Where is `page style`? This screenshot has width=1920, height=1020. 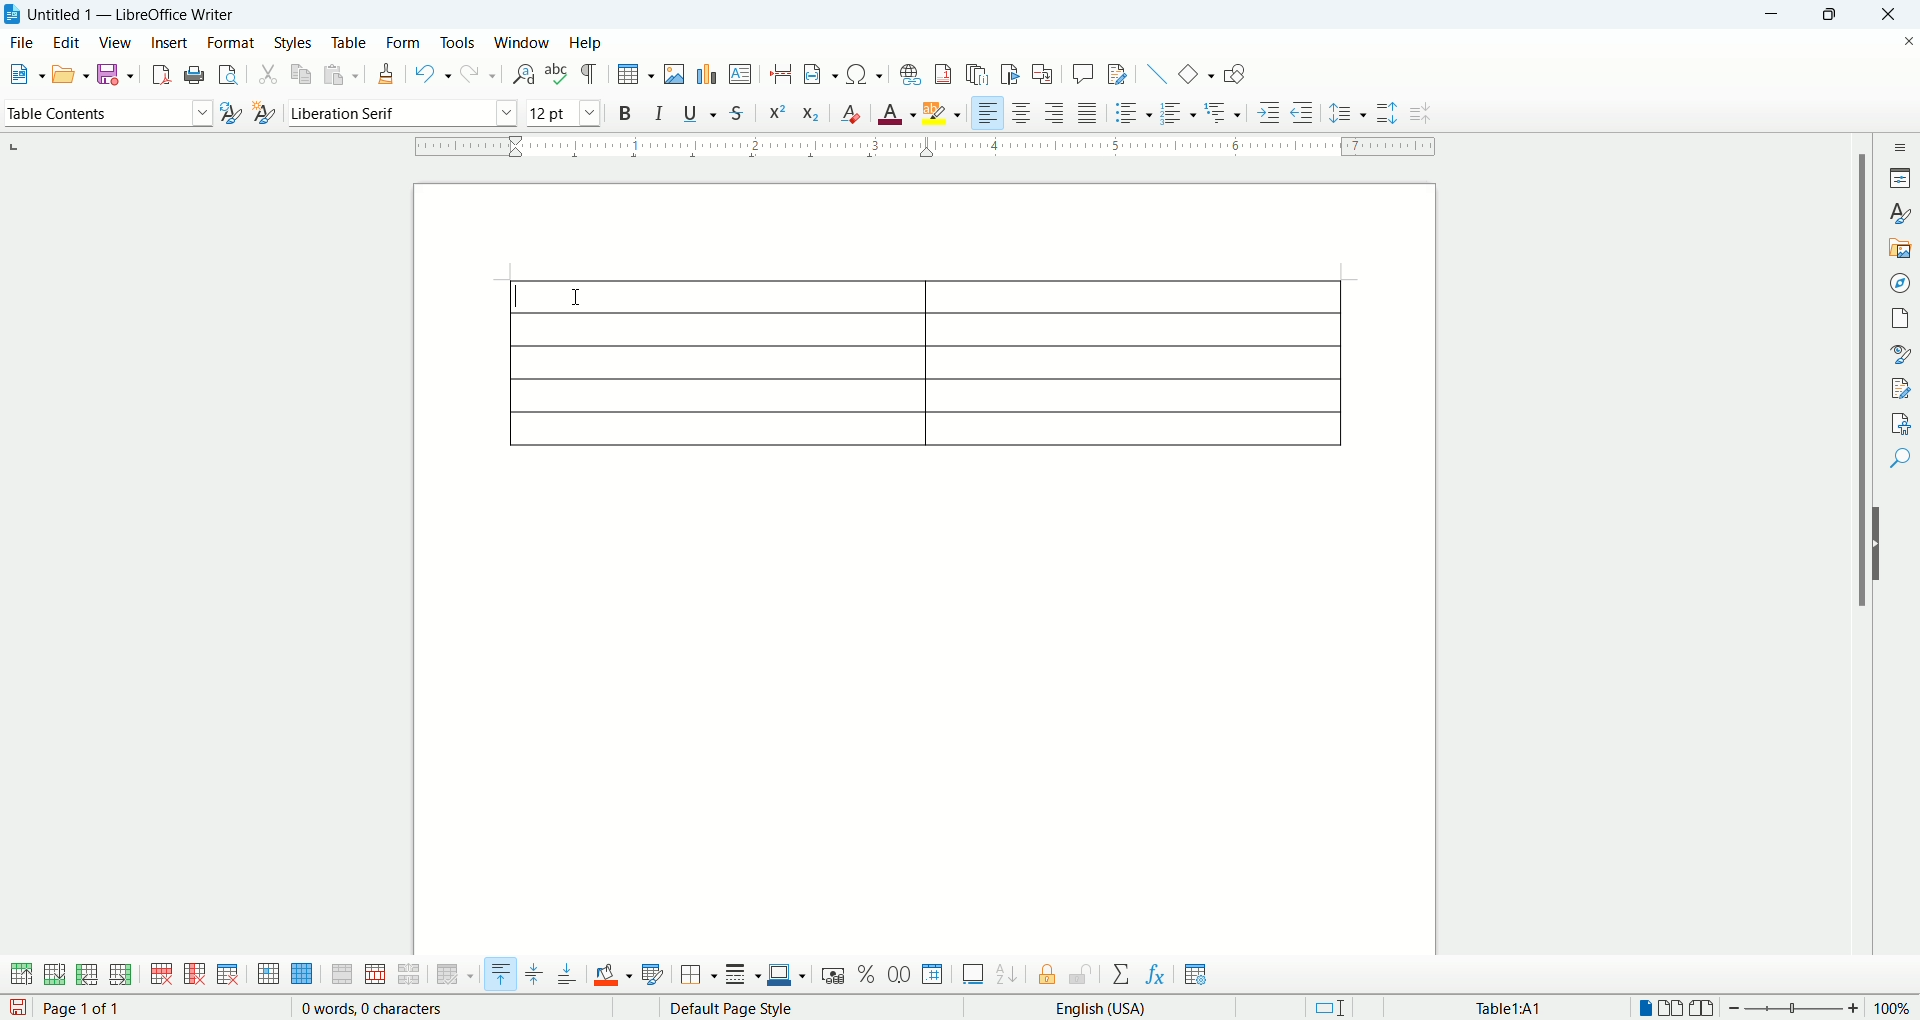 page style is located at coordinates (776, 1008).